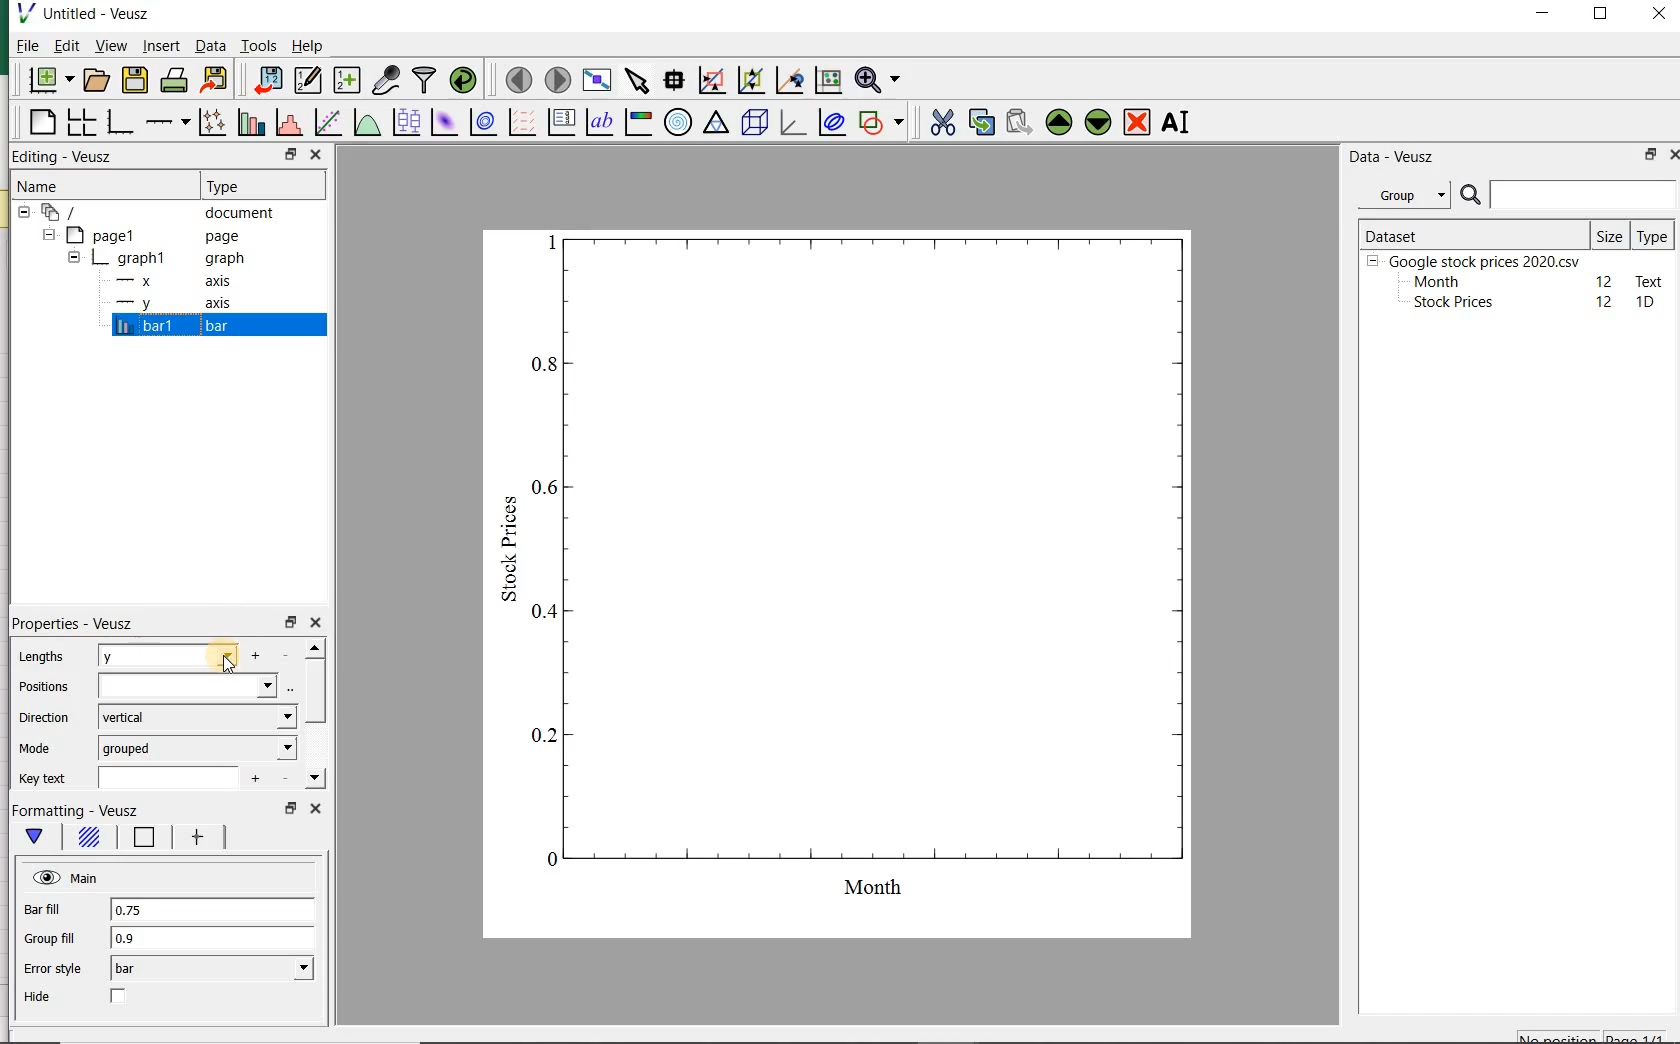 This screenshot has width=1680, height=1044. I want to click on Fill, so click(91, 838).